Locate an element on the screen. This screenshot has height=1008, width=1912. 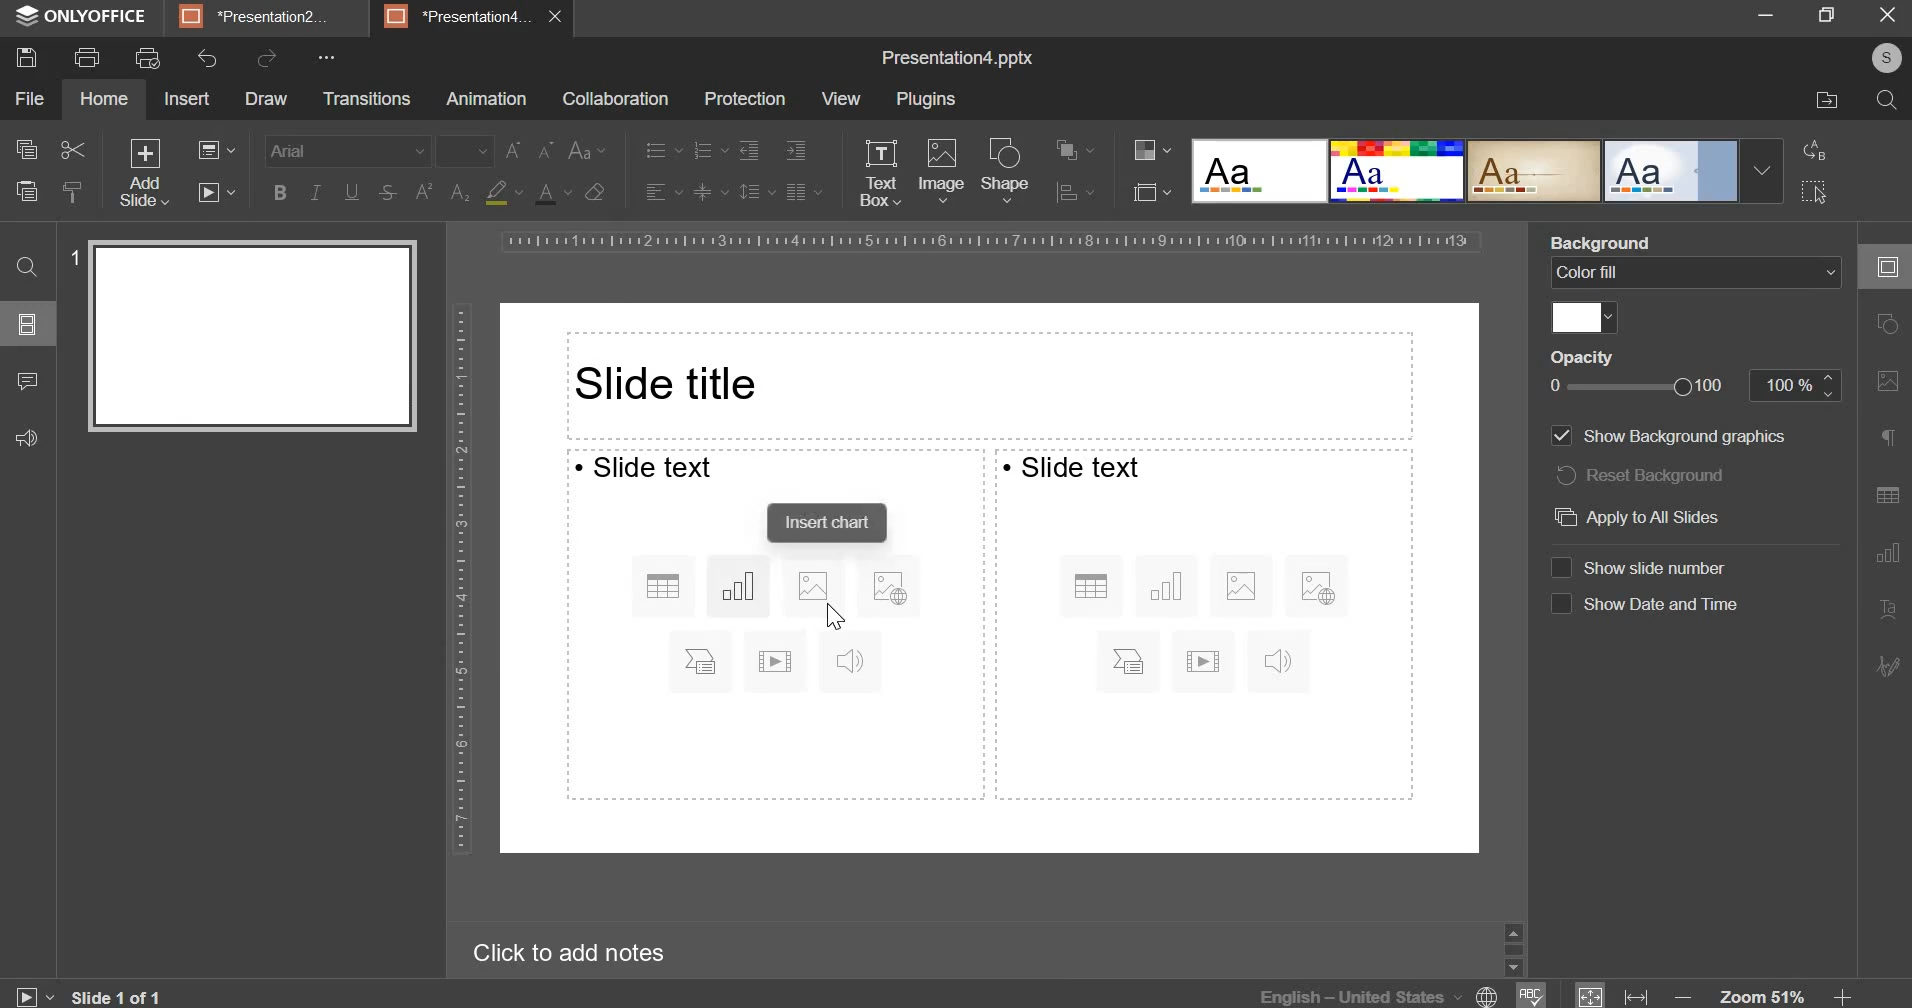
Drop-down  is located at coordinates (1762, 171).